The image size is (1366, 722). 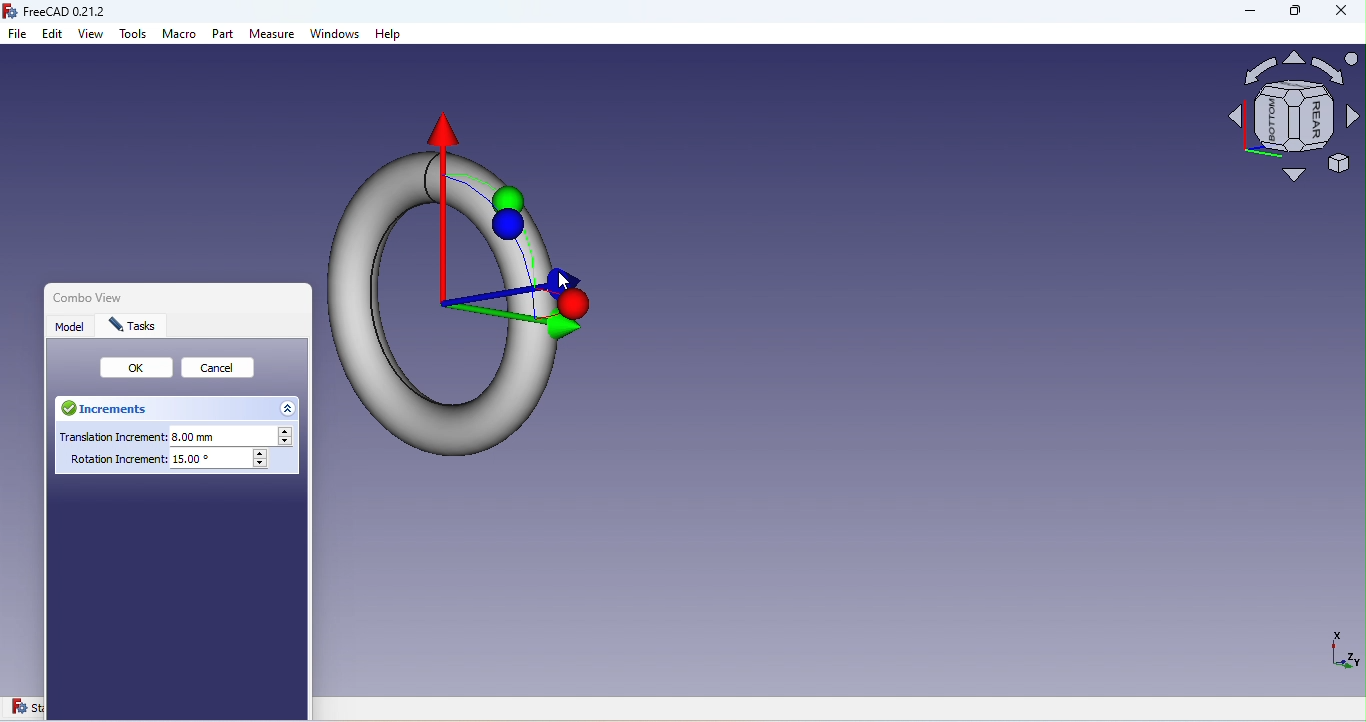 I want to click on View, so click(x=92, y=35).